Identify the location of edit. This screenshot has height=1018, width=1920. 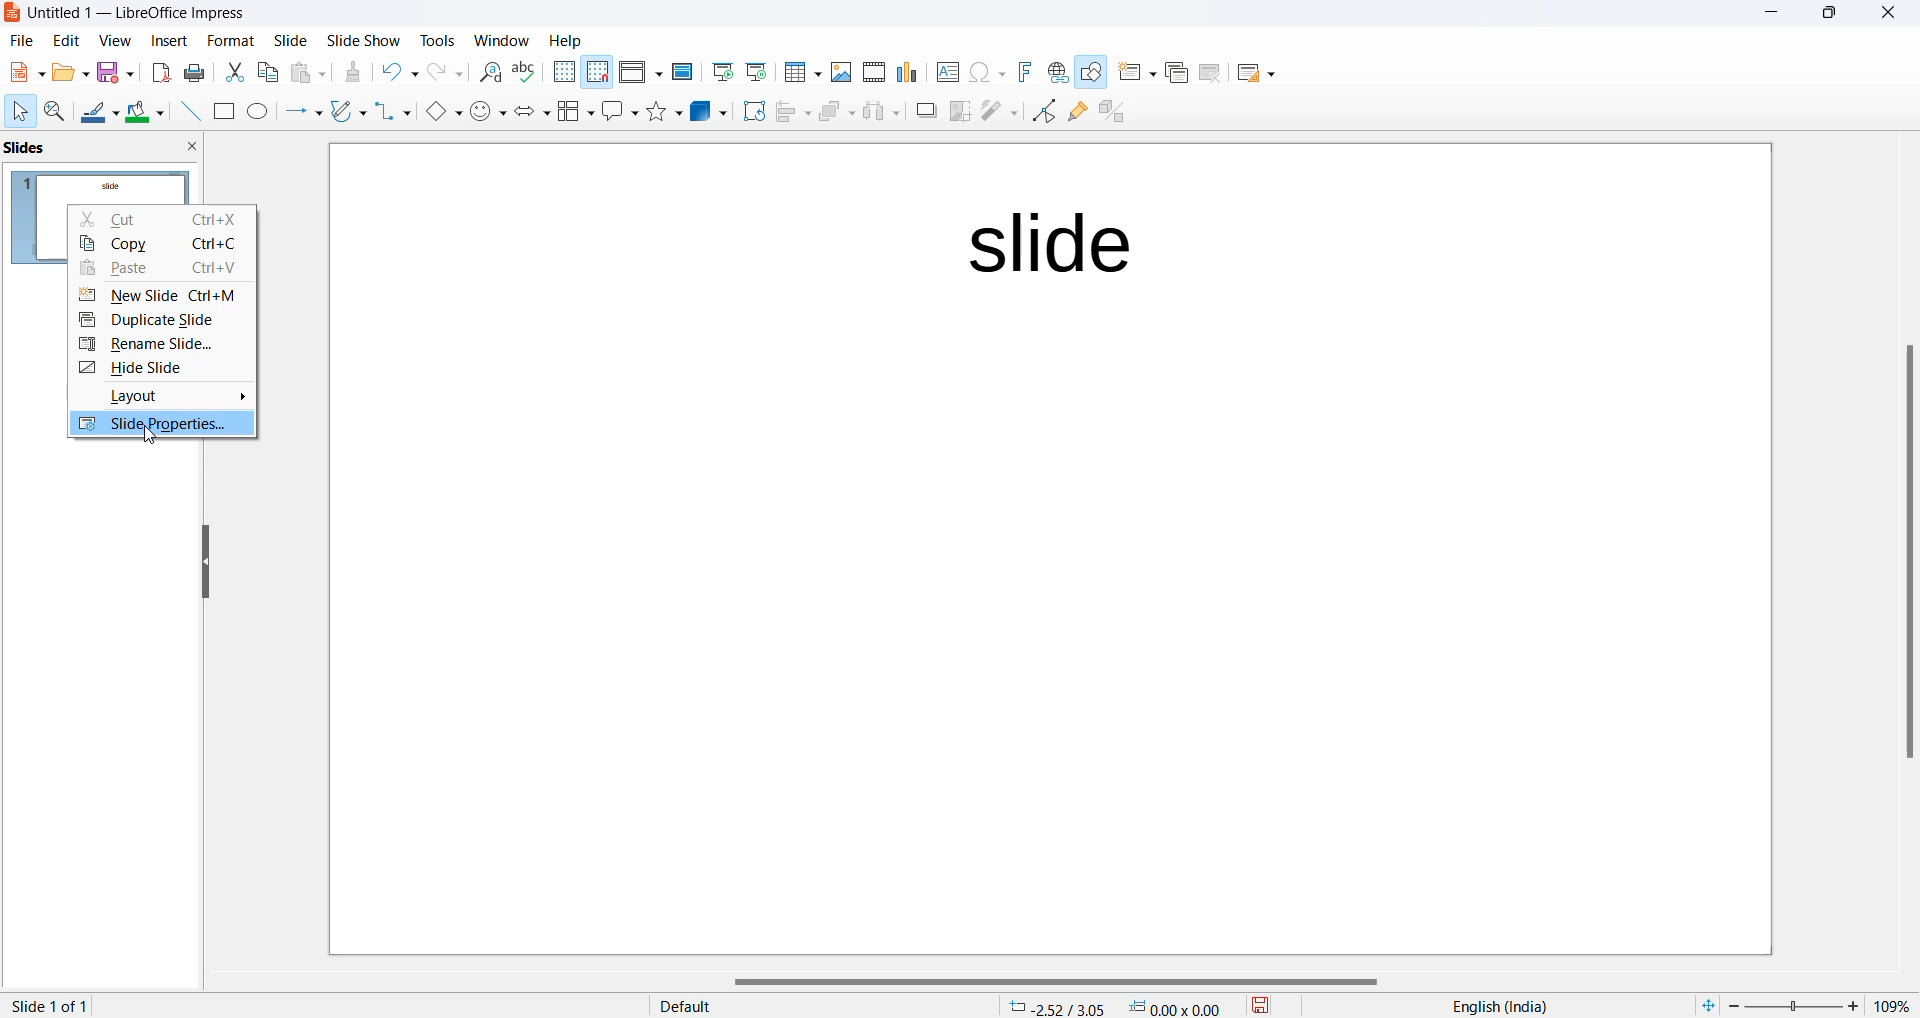
(68, 41).